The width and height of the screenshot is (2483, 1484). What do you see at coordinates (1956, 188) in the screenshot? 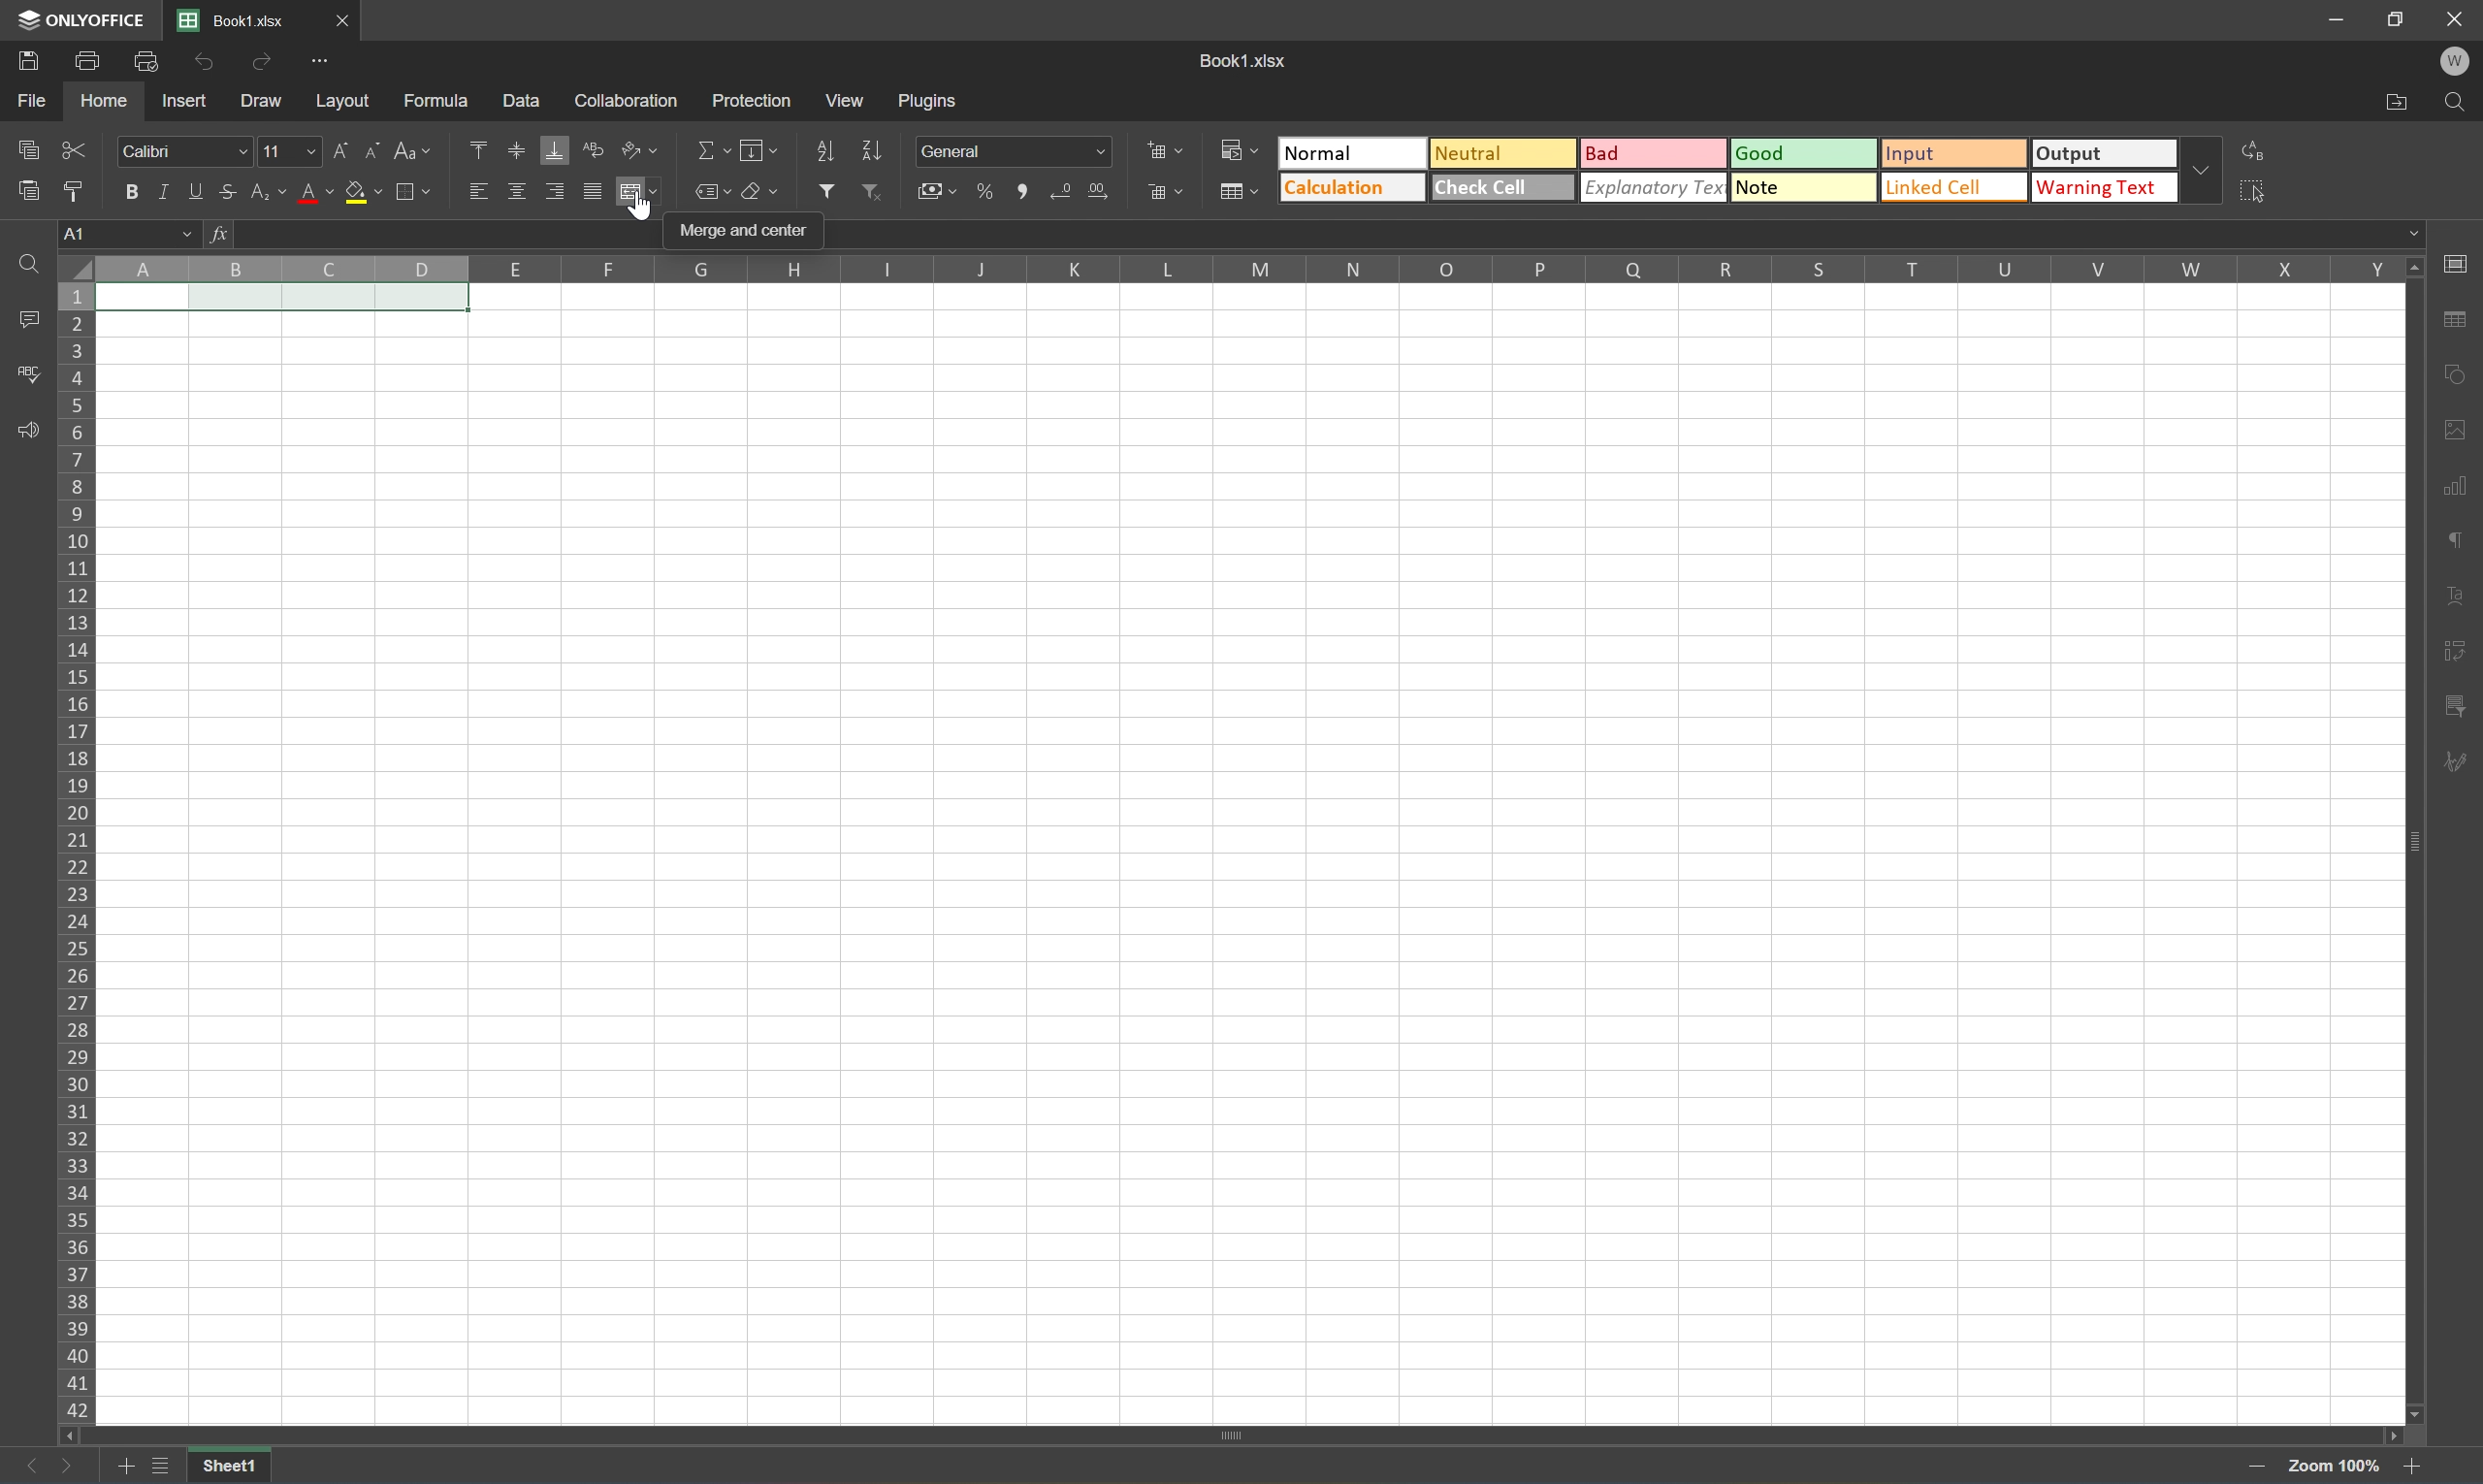
I see `Linked cell` at bounding box center [1956, 188].